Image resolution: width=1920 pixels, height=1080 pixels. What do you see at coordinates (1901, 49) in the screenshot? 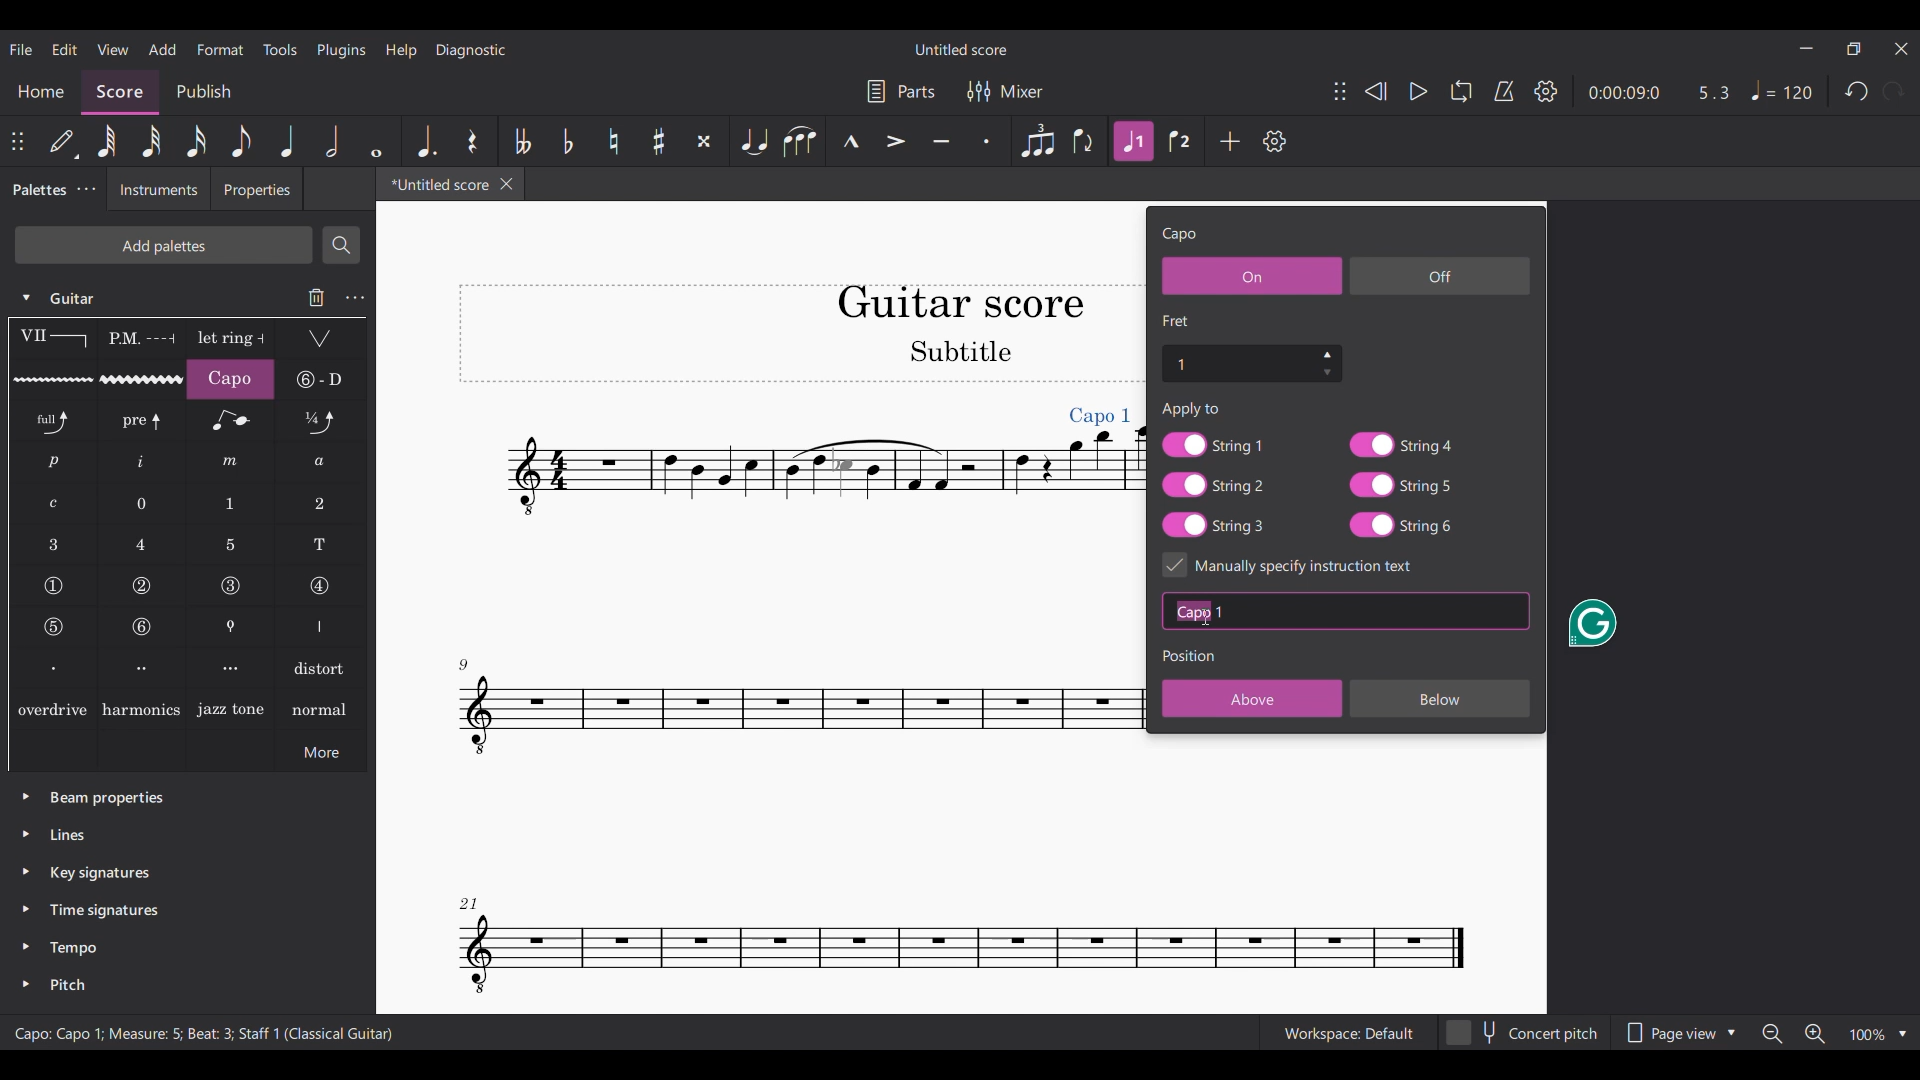
I see `Close interface` at bounding box center [1901, 49].